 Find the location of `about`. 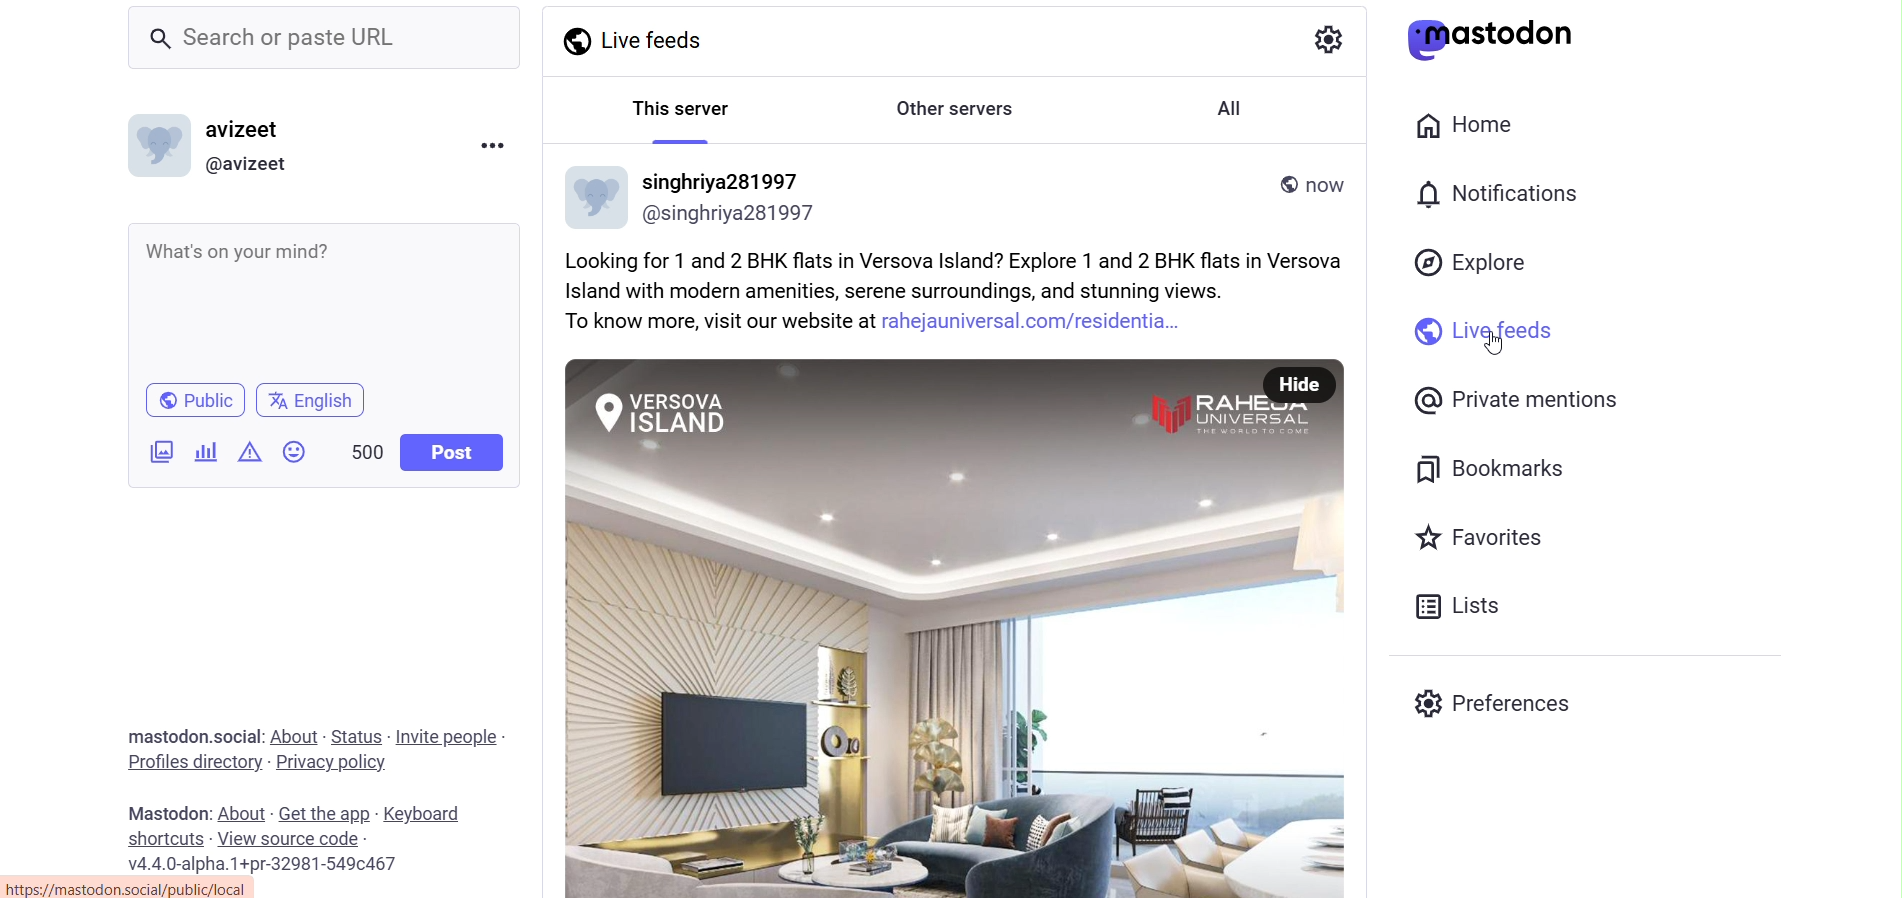

about is located at coordinates (241, 812).